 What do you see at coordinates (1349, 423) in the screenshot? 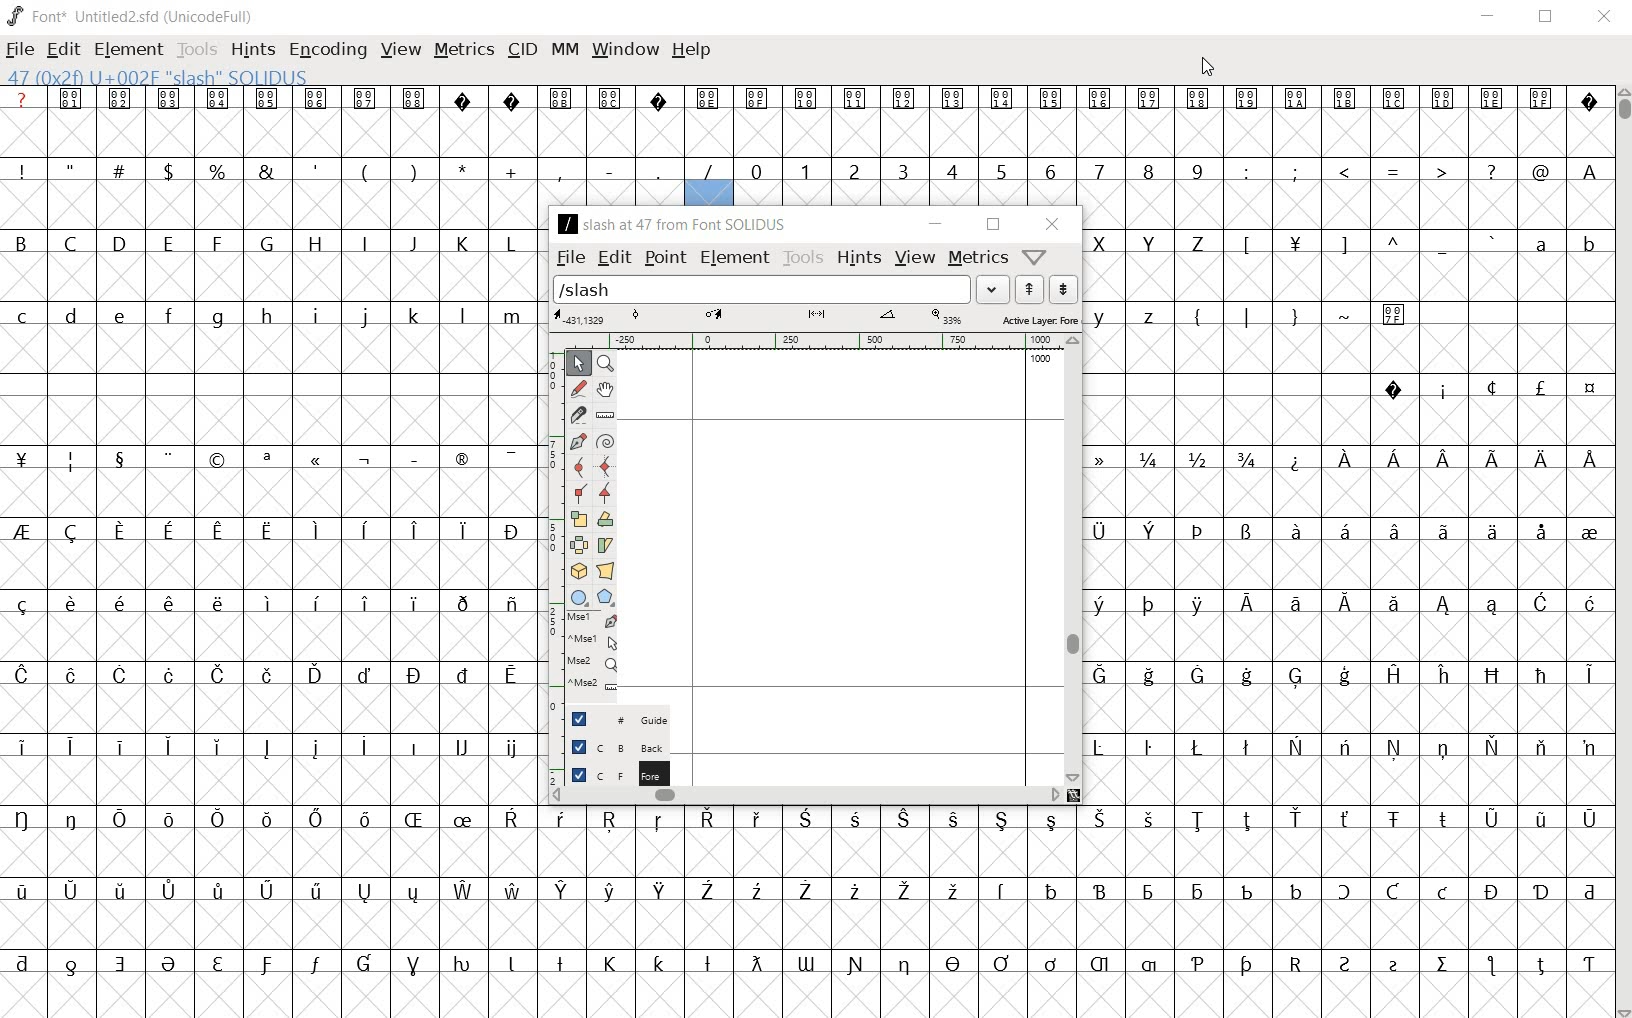
I see `empty cells` at bounding box center [1349, 423].